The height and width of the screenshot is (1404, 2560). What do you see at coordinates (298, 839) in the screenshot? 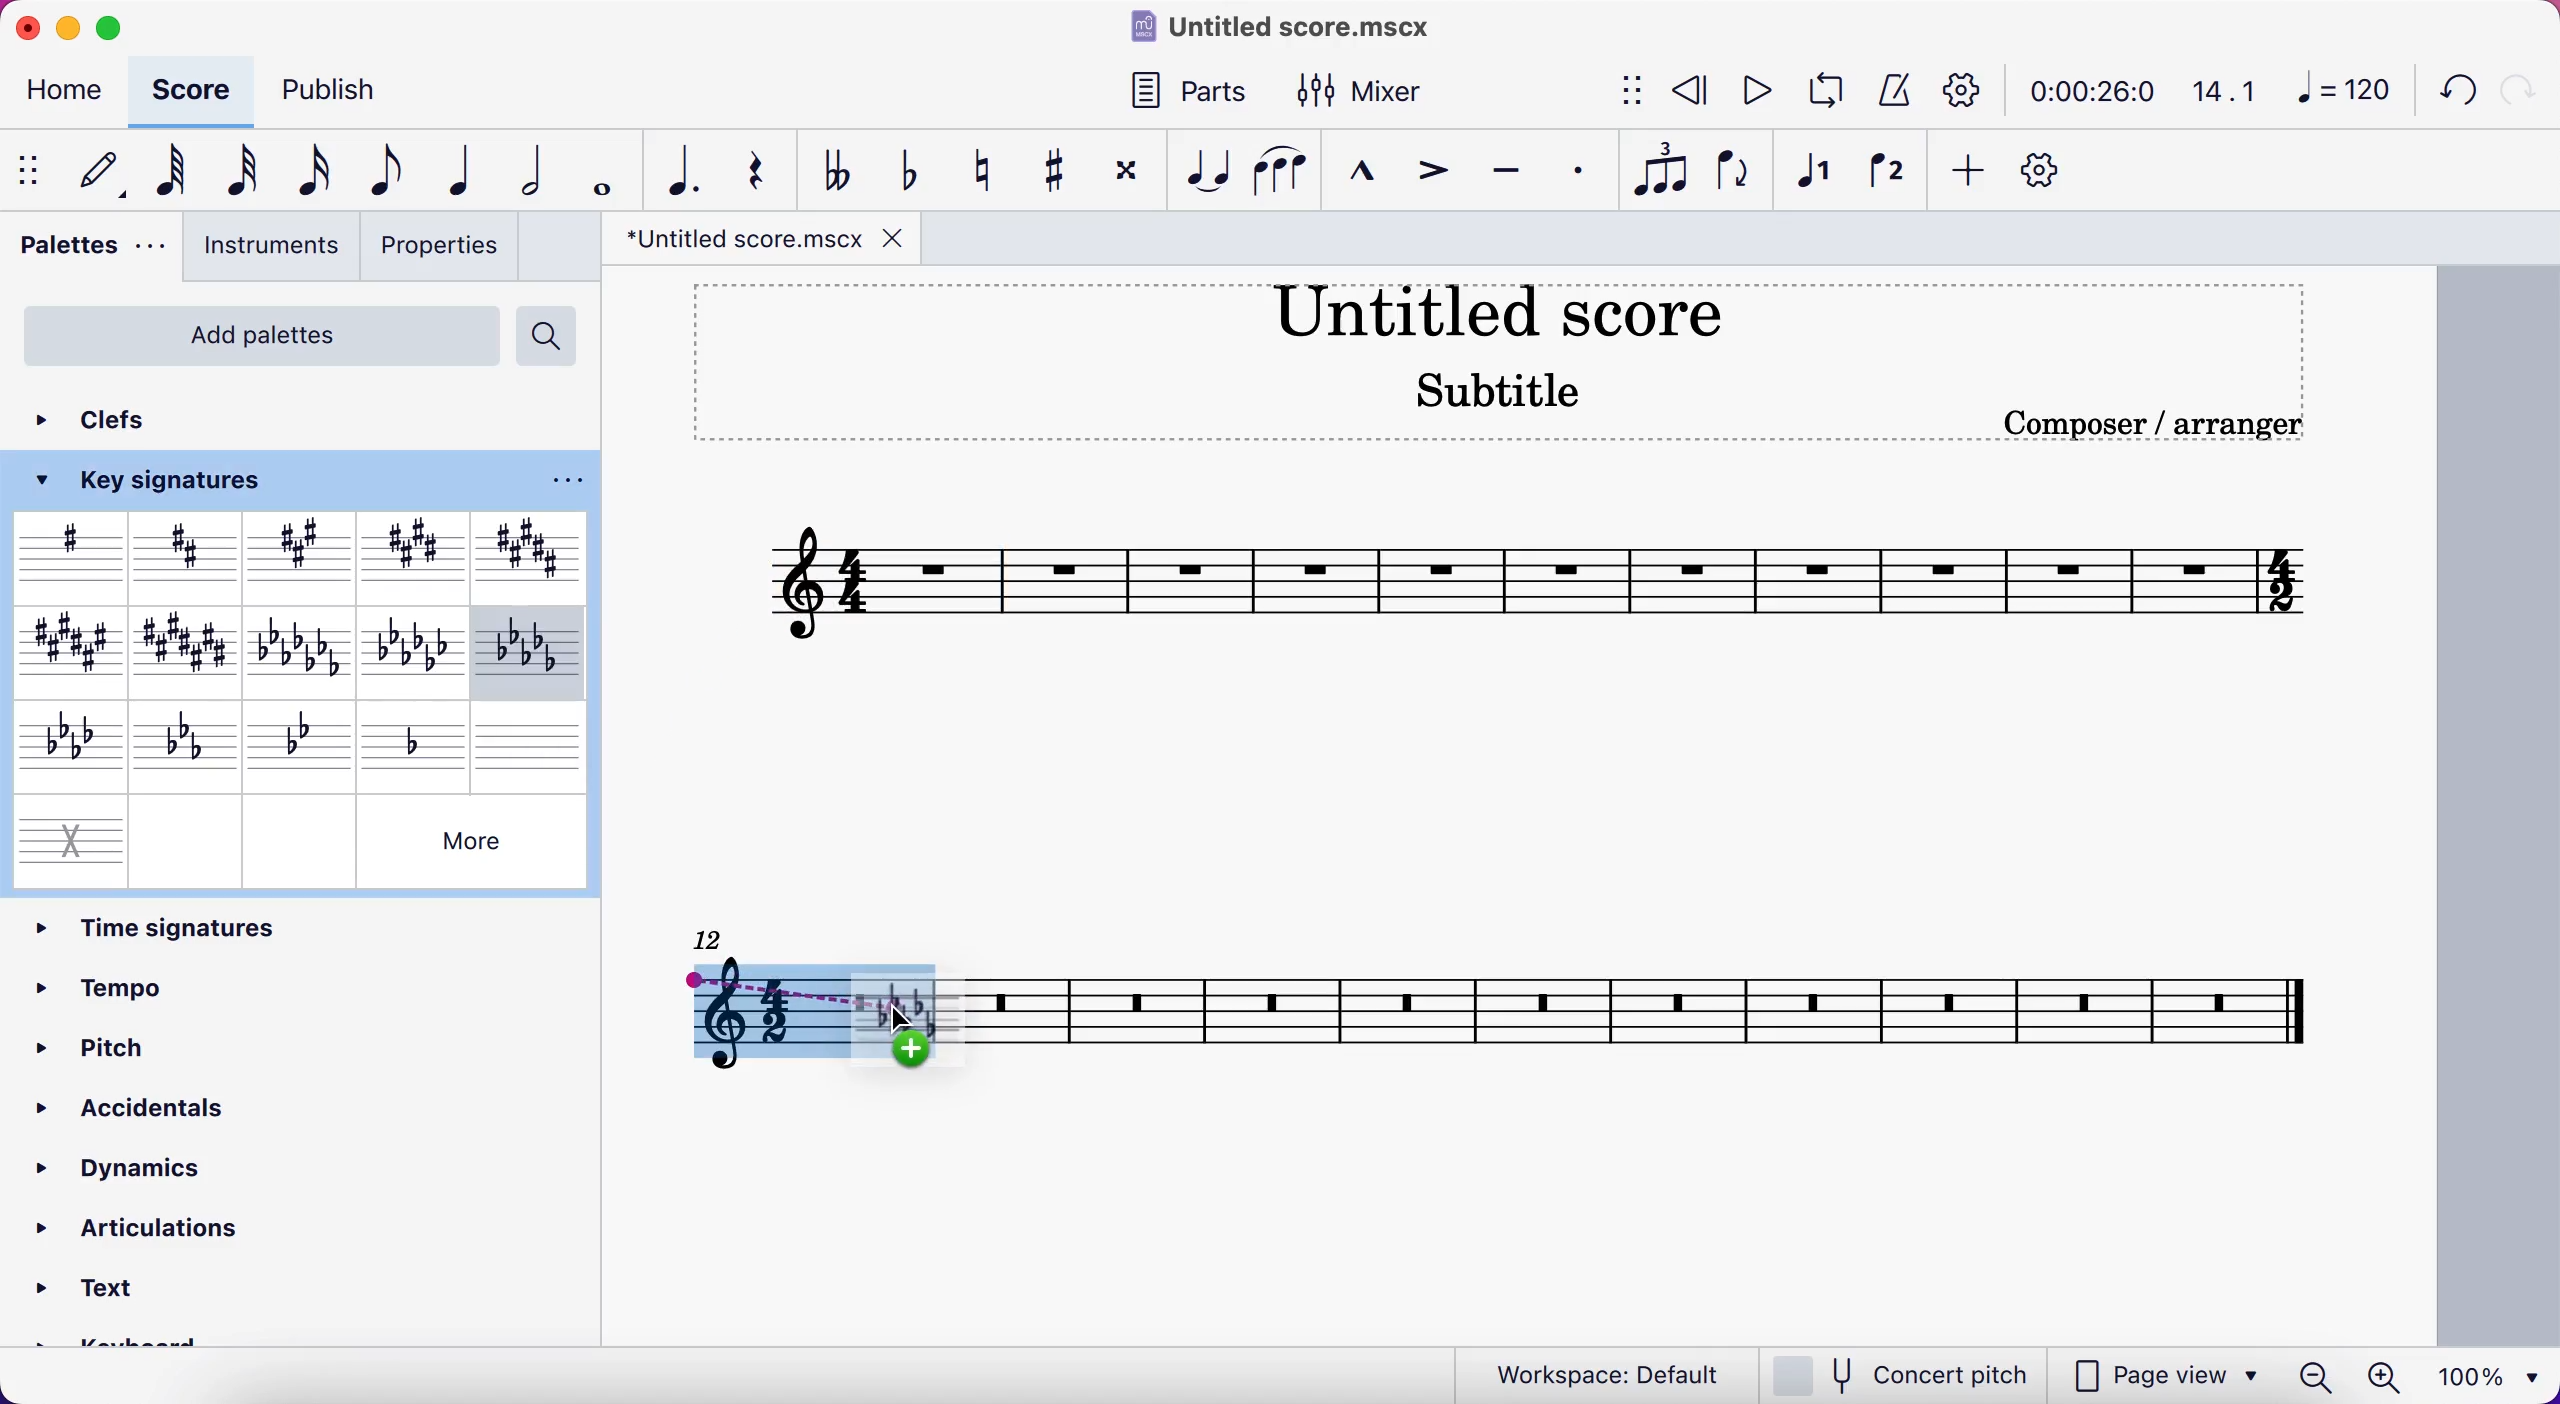
I see `empty` at bounding box center [298, 839].